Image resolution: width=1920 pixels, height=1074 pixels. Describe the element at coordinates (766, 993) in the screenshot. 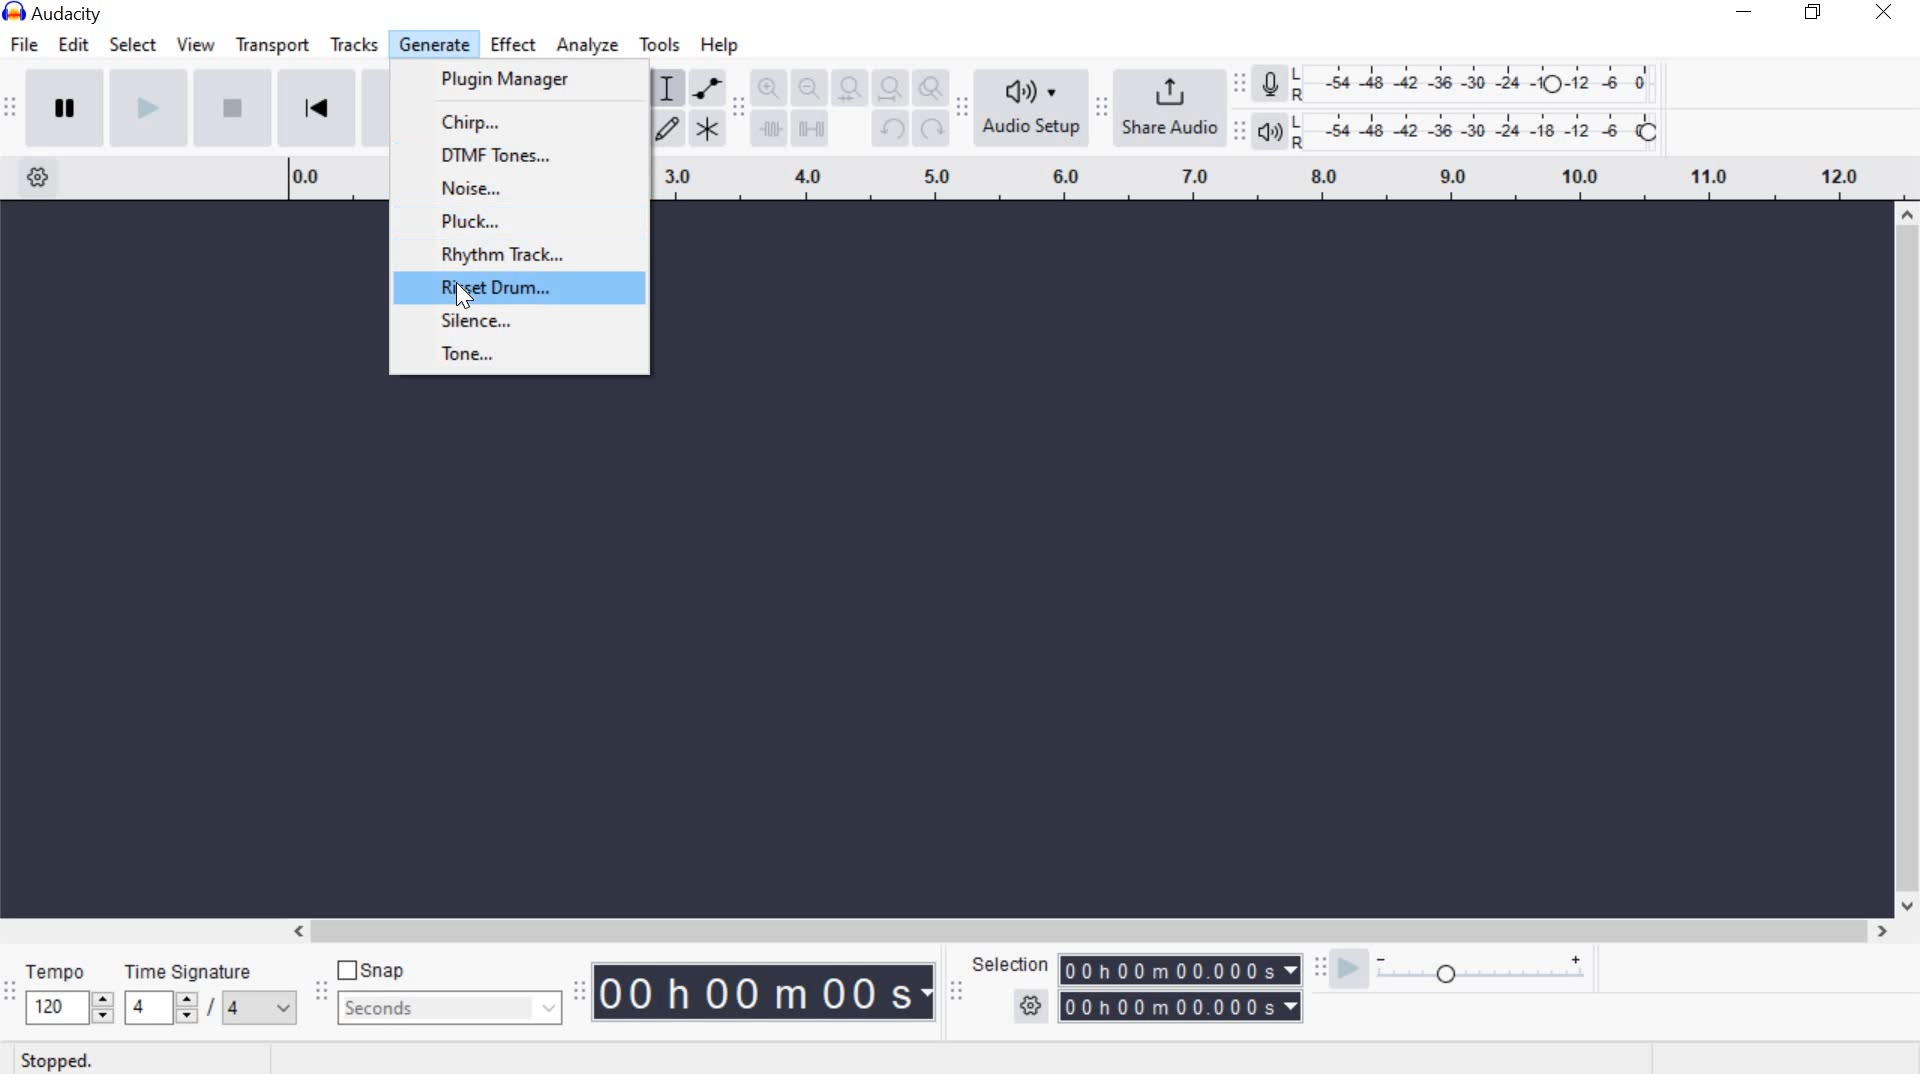

I see `audacity time` at that location.